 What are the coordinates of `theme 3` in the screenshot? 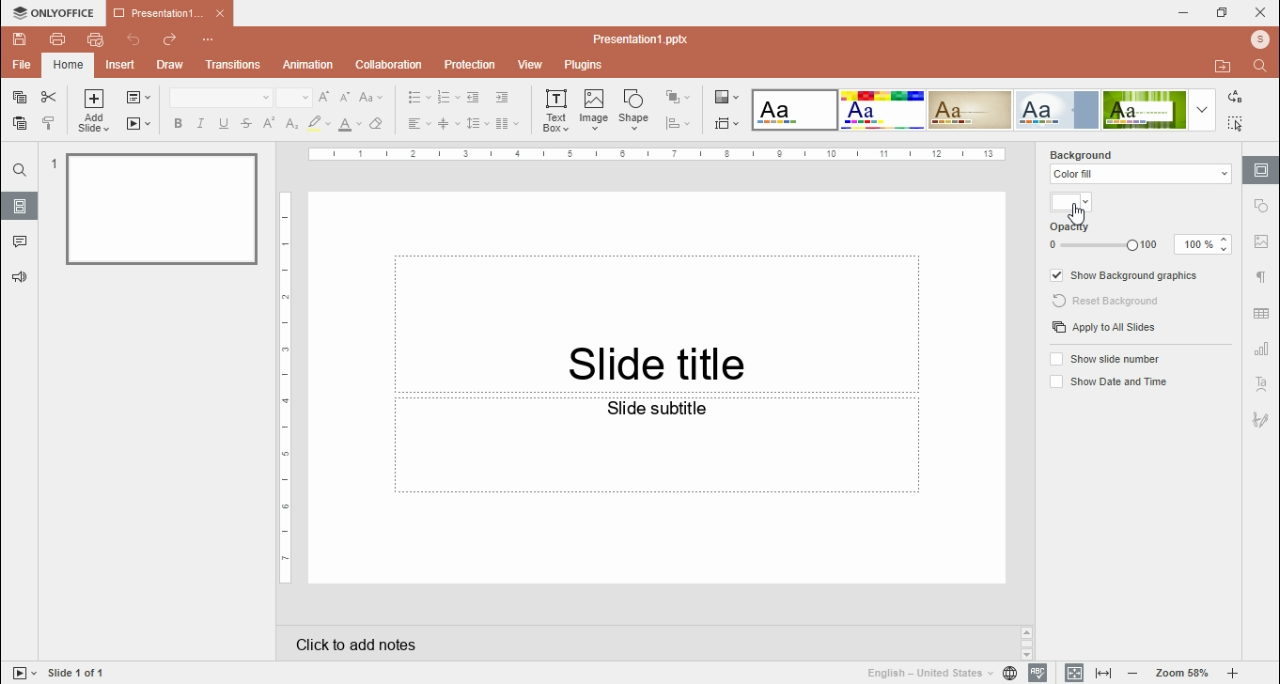 It's located at (971, 110).